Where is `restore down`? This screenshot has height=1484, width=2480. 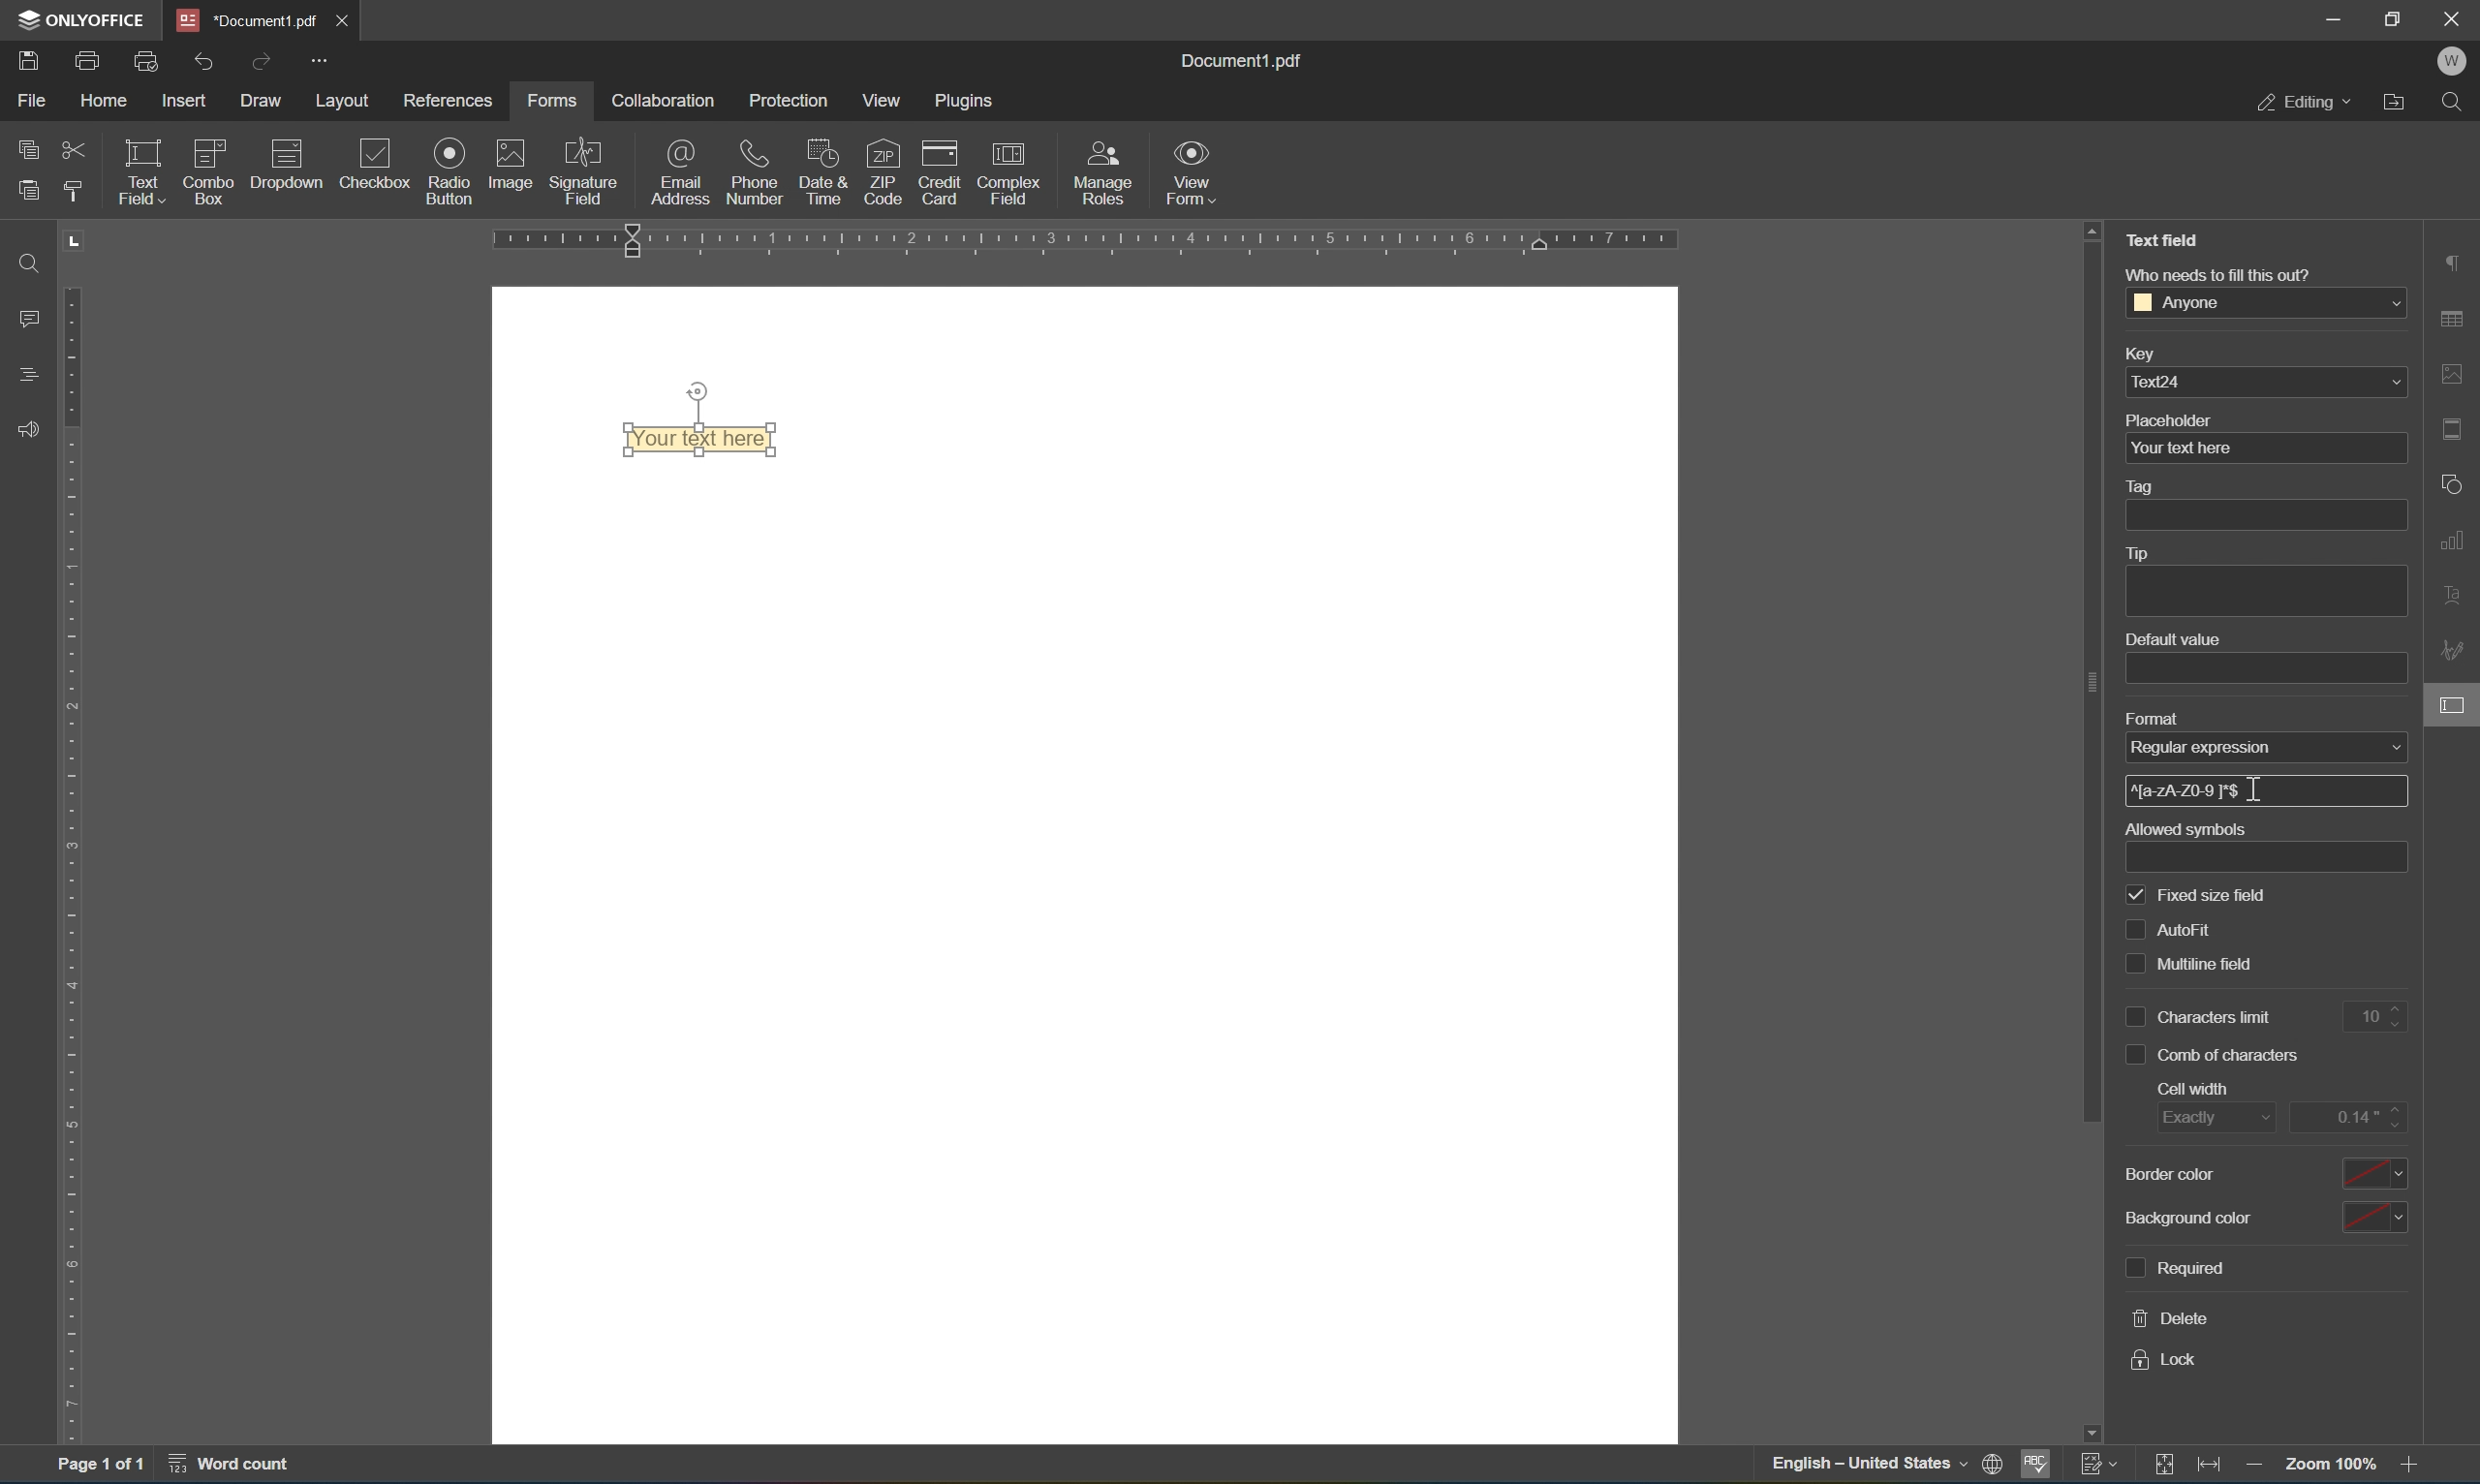 restore down is located at coordinates (2395, 17).